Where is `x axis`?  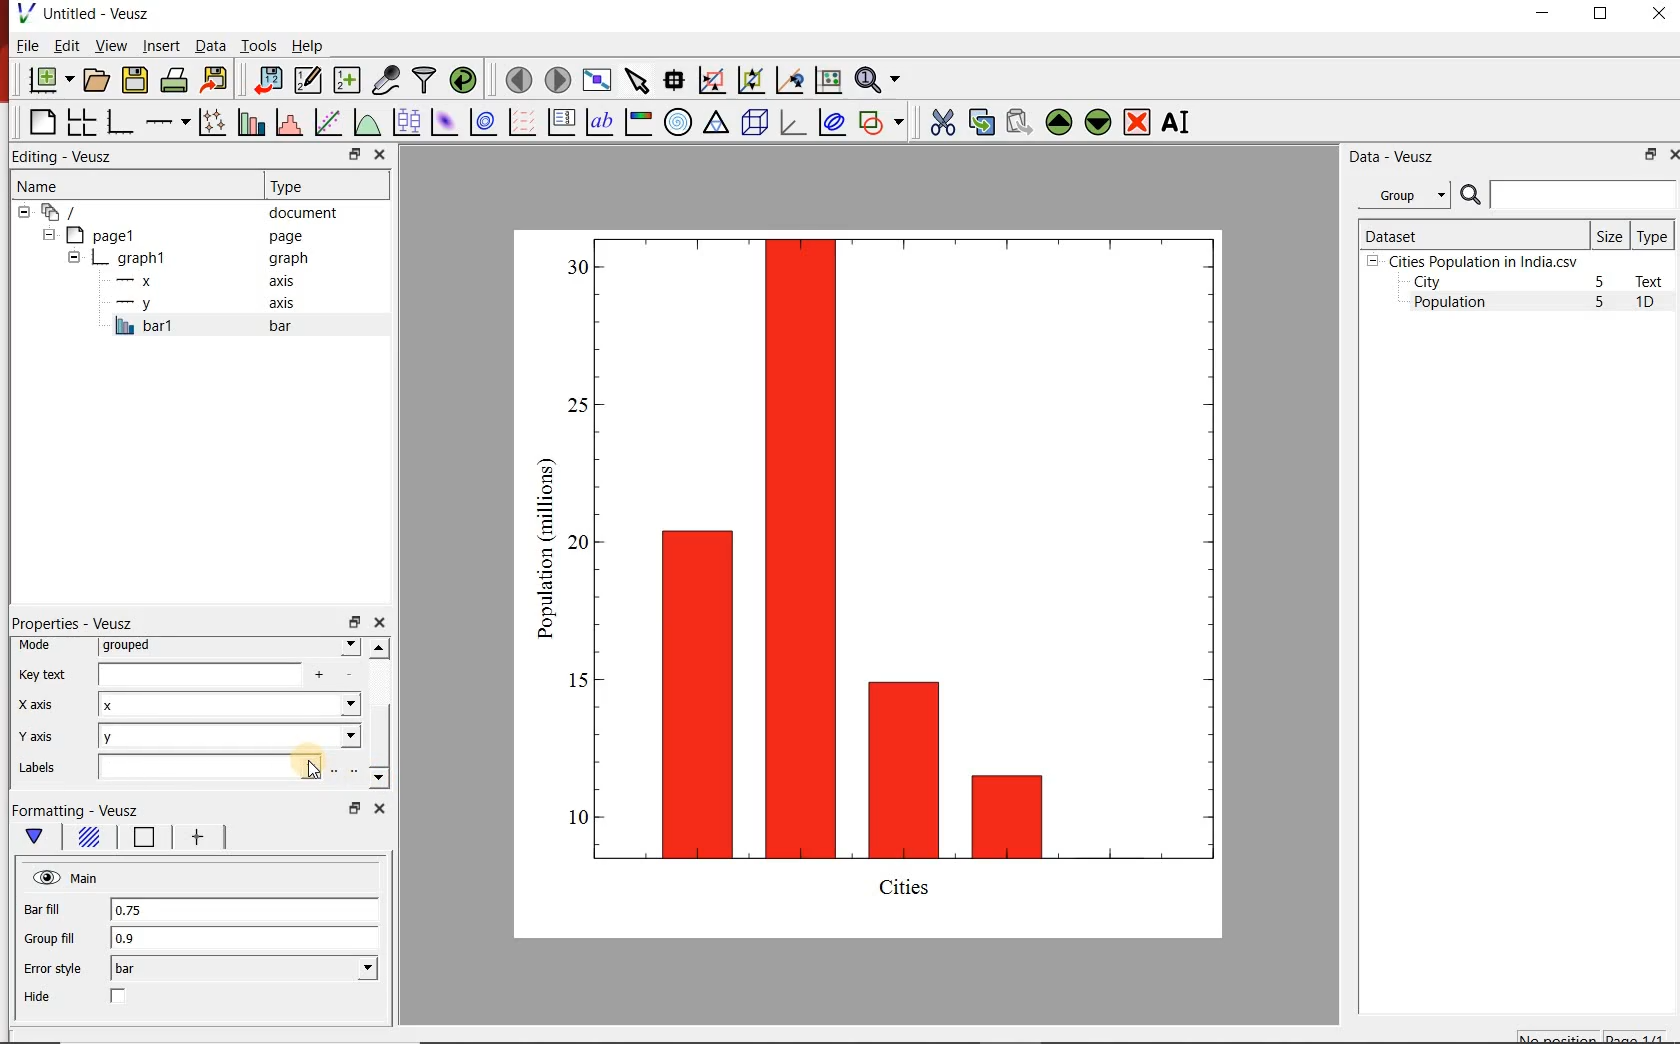
x axis is located at coordinates (42, 706).